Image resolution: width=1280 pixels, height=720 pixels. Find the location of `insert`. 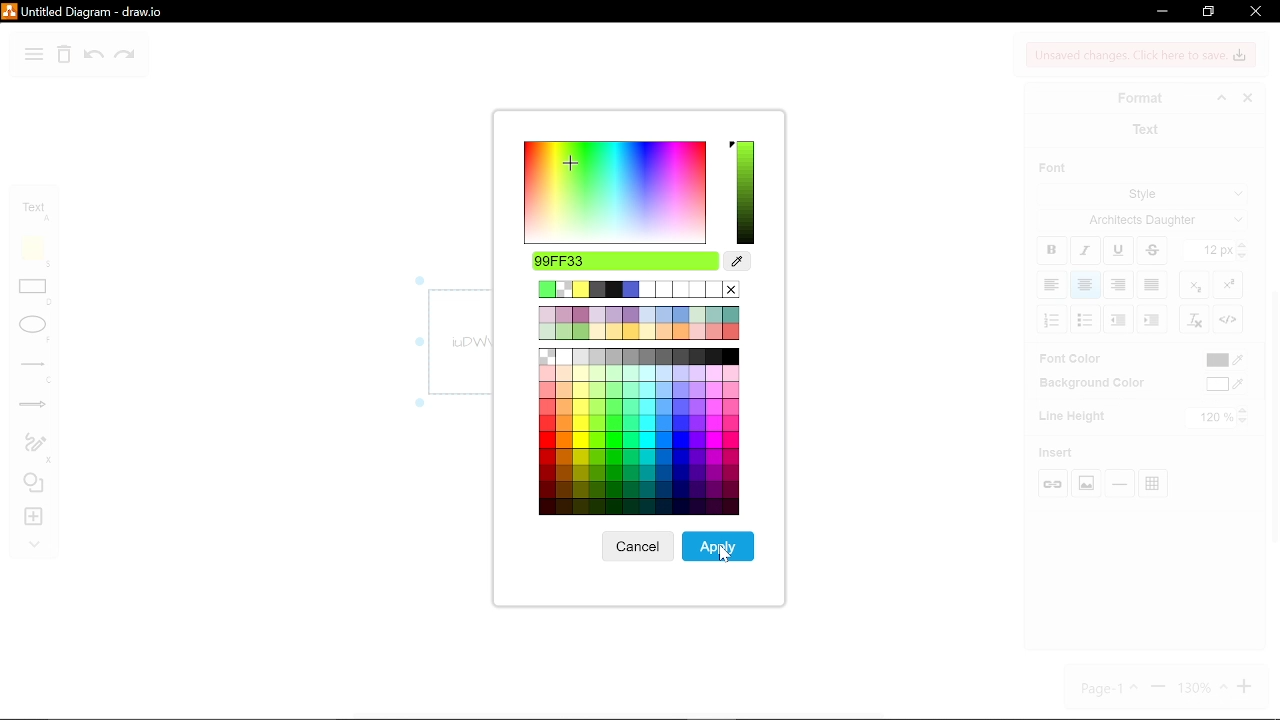

insert is located at coordinates (29, 520).